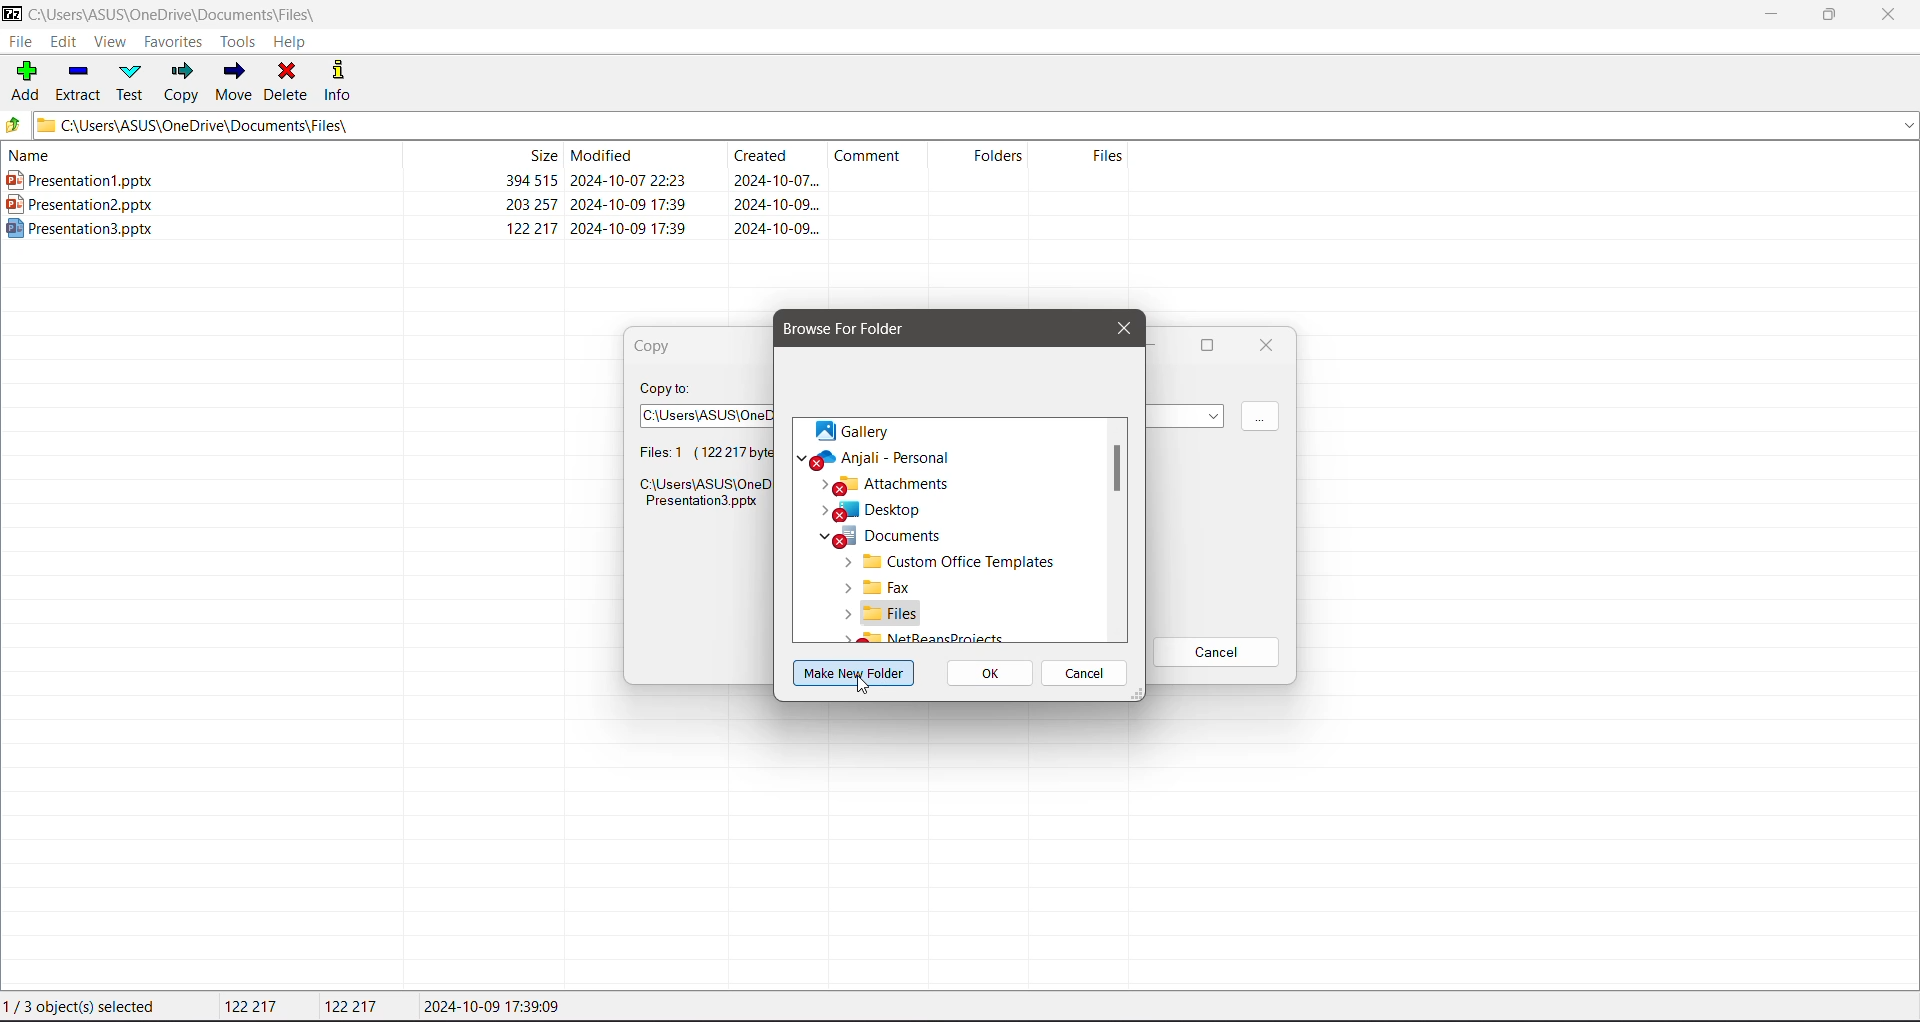 The height and width of the screenshot is (1022, 1920). Describe the element at coordinates (867, 689) in the screenshot. I see `cursor` at that location.